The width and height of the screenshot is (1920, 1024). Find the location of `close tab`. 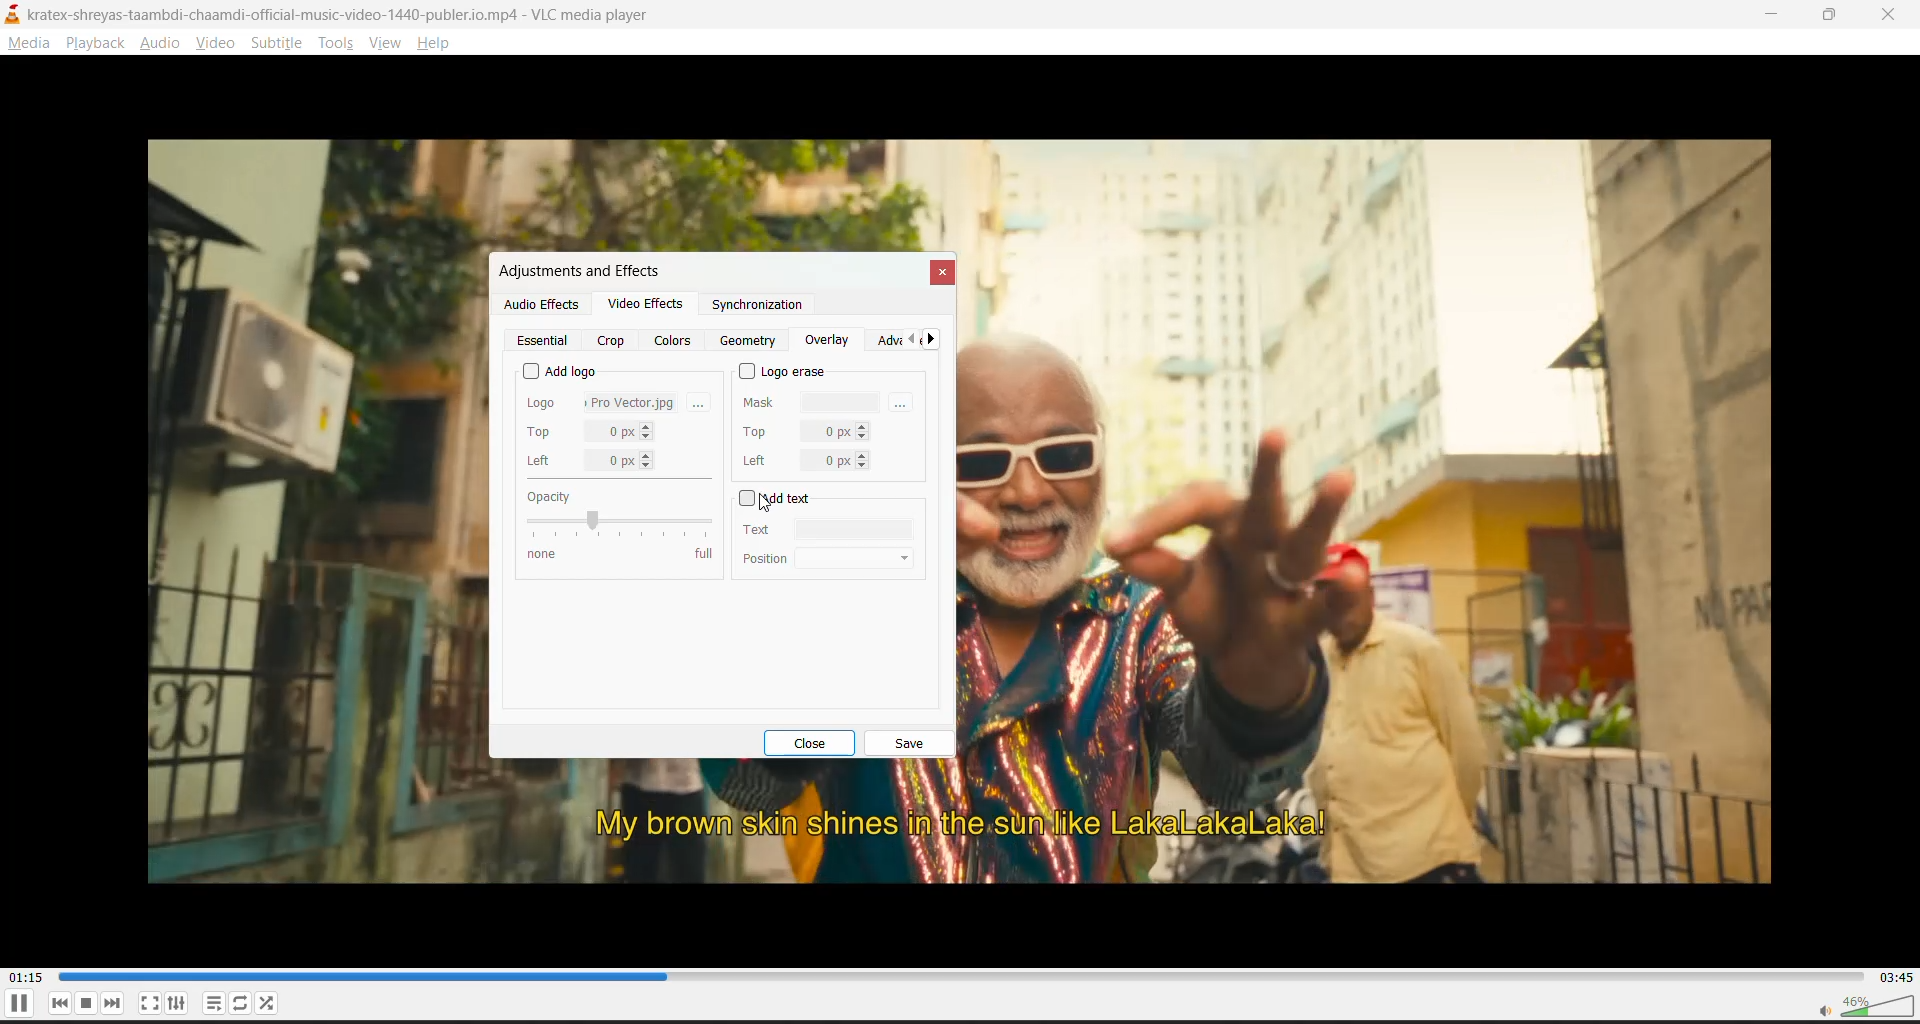

close tab is located at coordinates (940, 273).